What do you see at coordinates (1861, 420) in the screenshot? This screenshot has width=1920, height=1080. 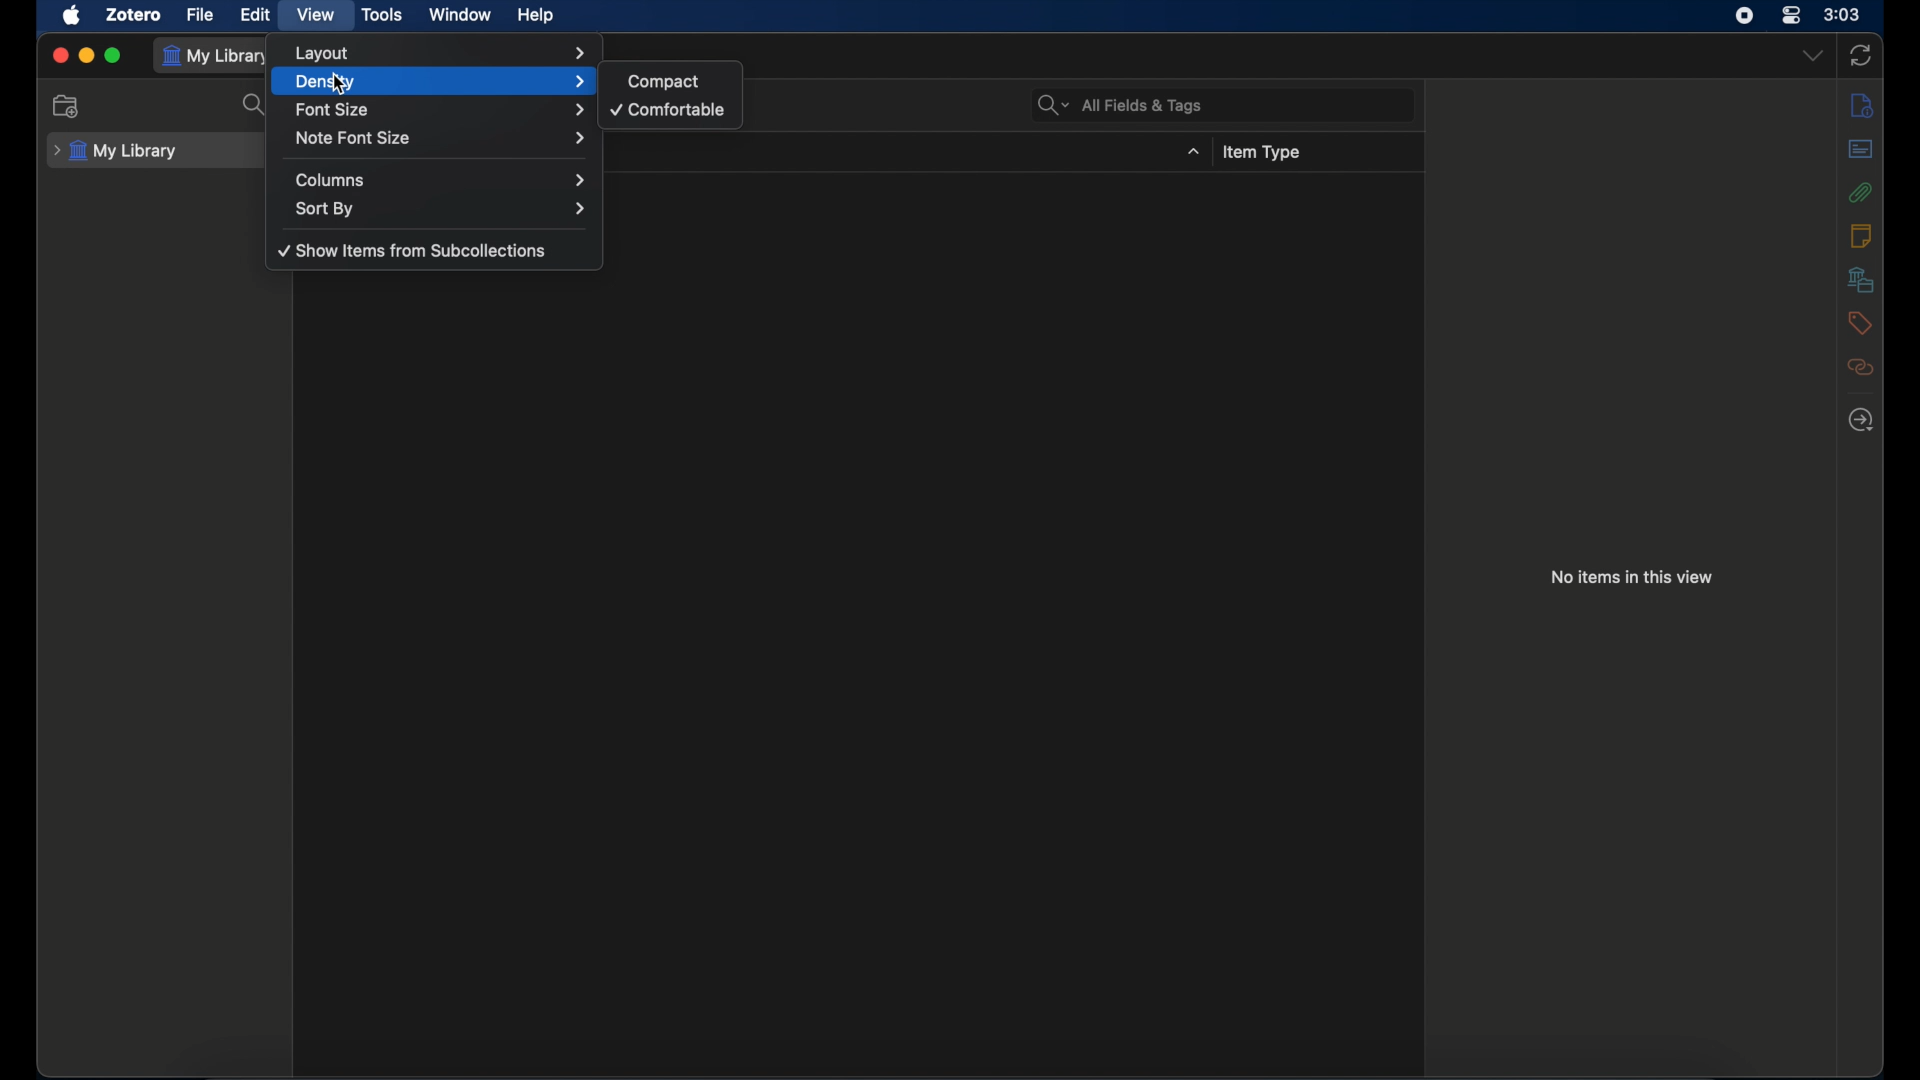 I see `locate` at bounding box center [1861, 420].